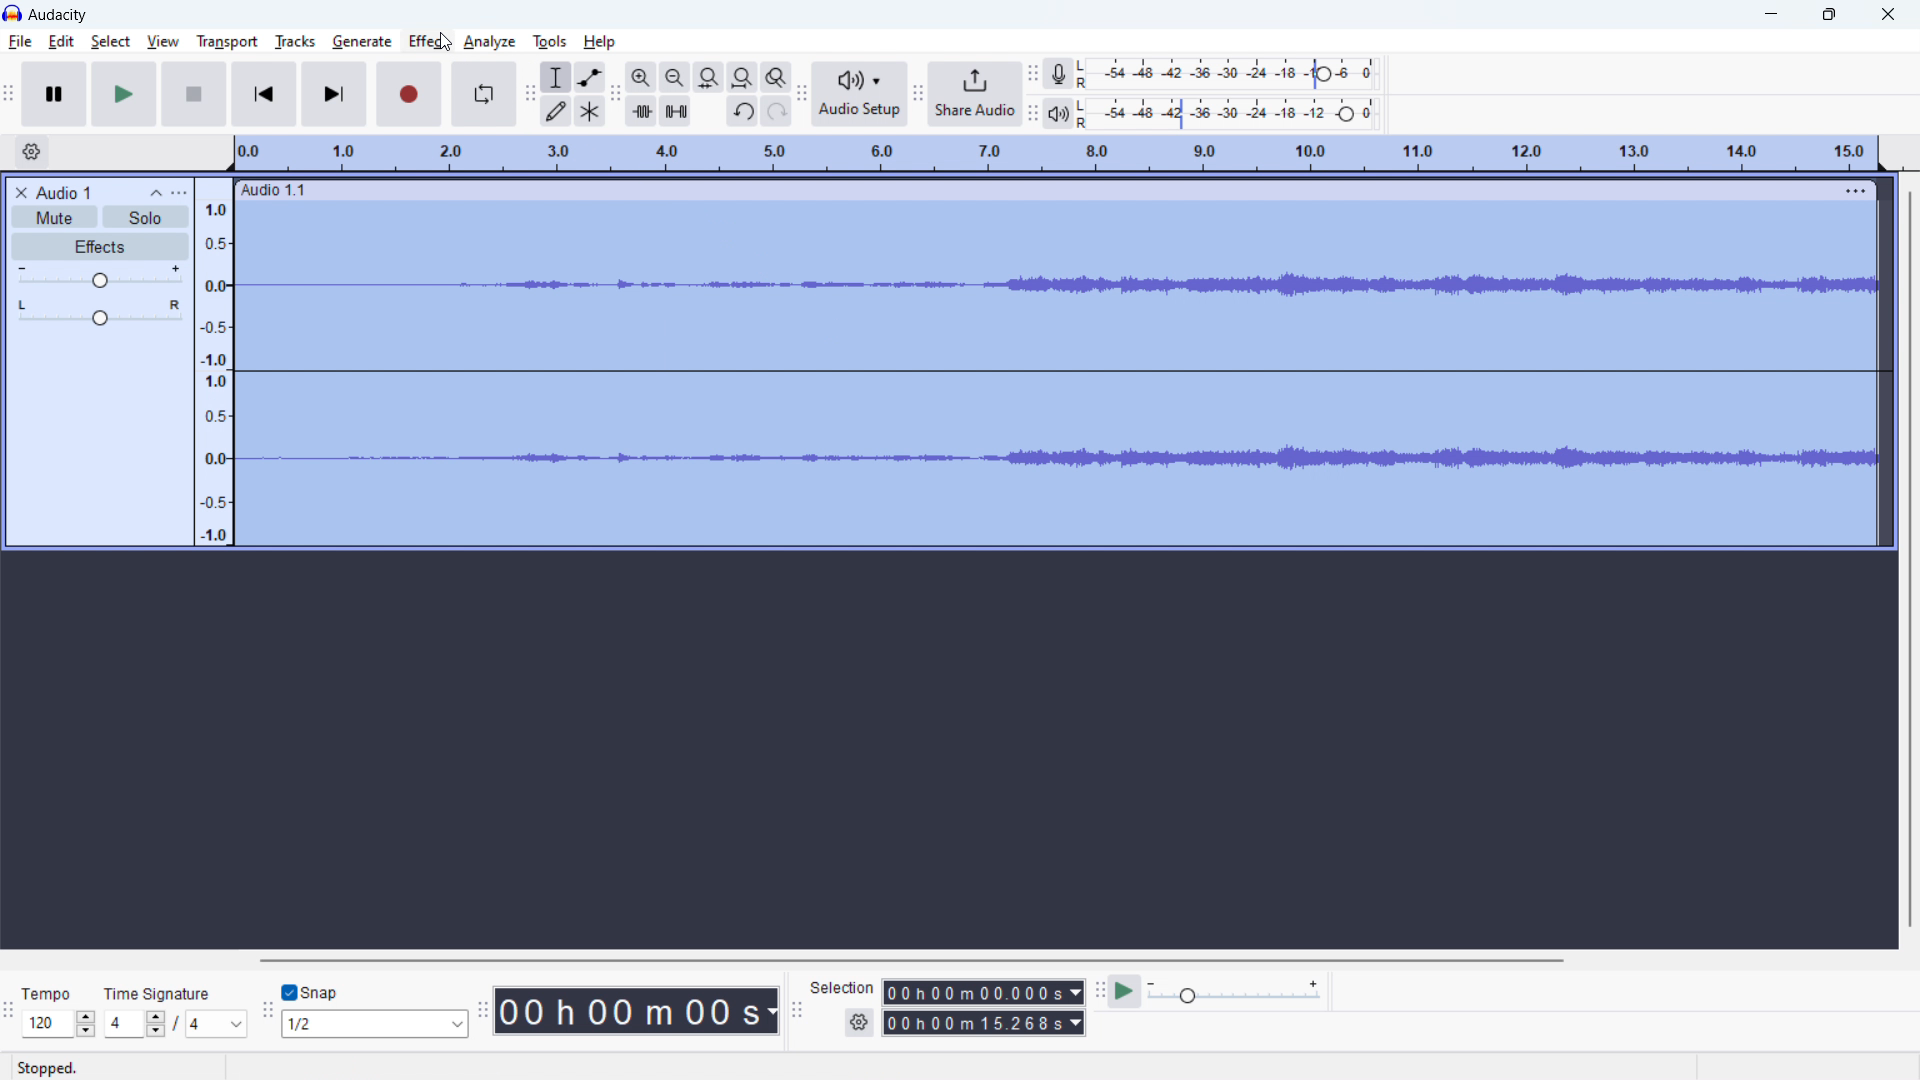 The height and width of the screenshot is (1080, 1920). What do you see at coordinates (742, 76) in the screenshot?
I see `fit project to width` at bounding box center [742, 76].